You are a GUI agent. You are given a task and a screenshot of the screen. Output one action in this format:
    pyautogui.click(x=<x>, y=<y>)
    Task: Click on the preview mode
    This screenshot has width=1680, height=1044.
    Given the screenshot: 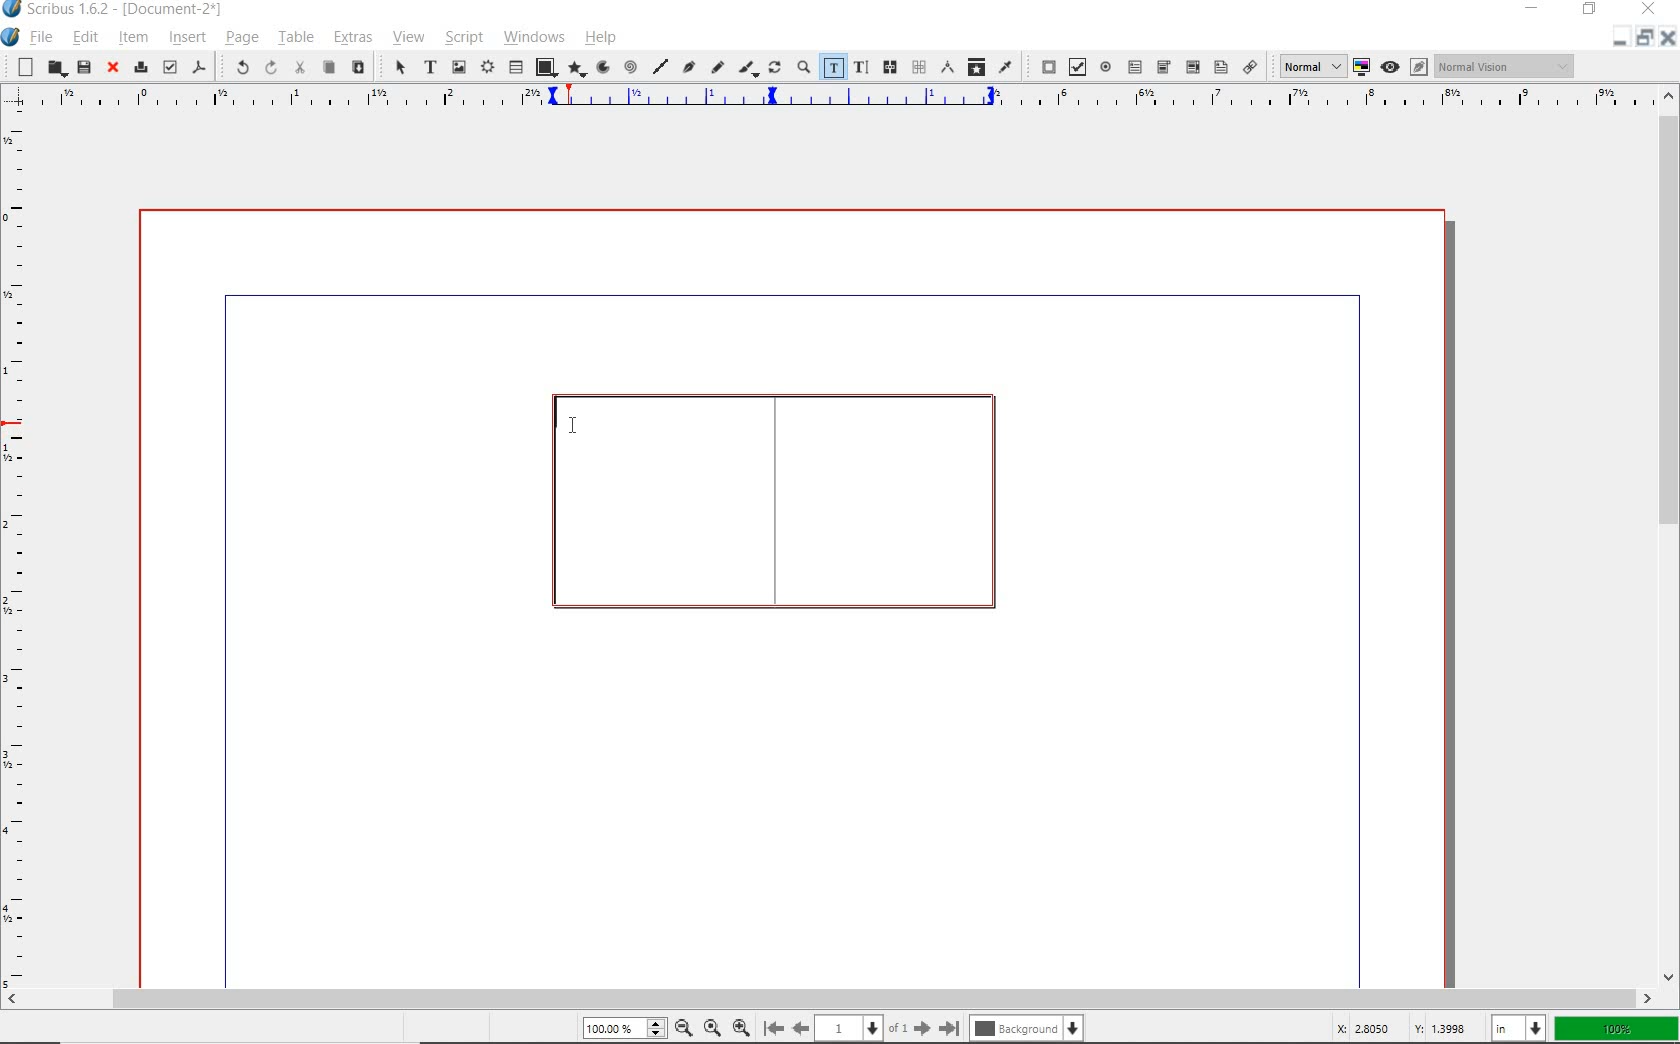 What is the action you would take?
    pyautogui.click(x=1407, y=67)
    